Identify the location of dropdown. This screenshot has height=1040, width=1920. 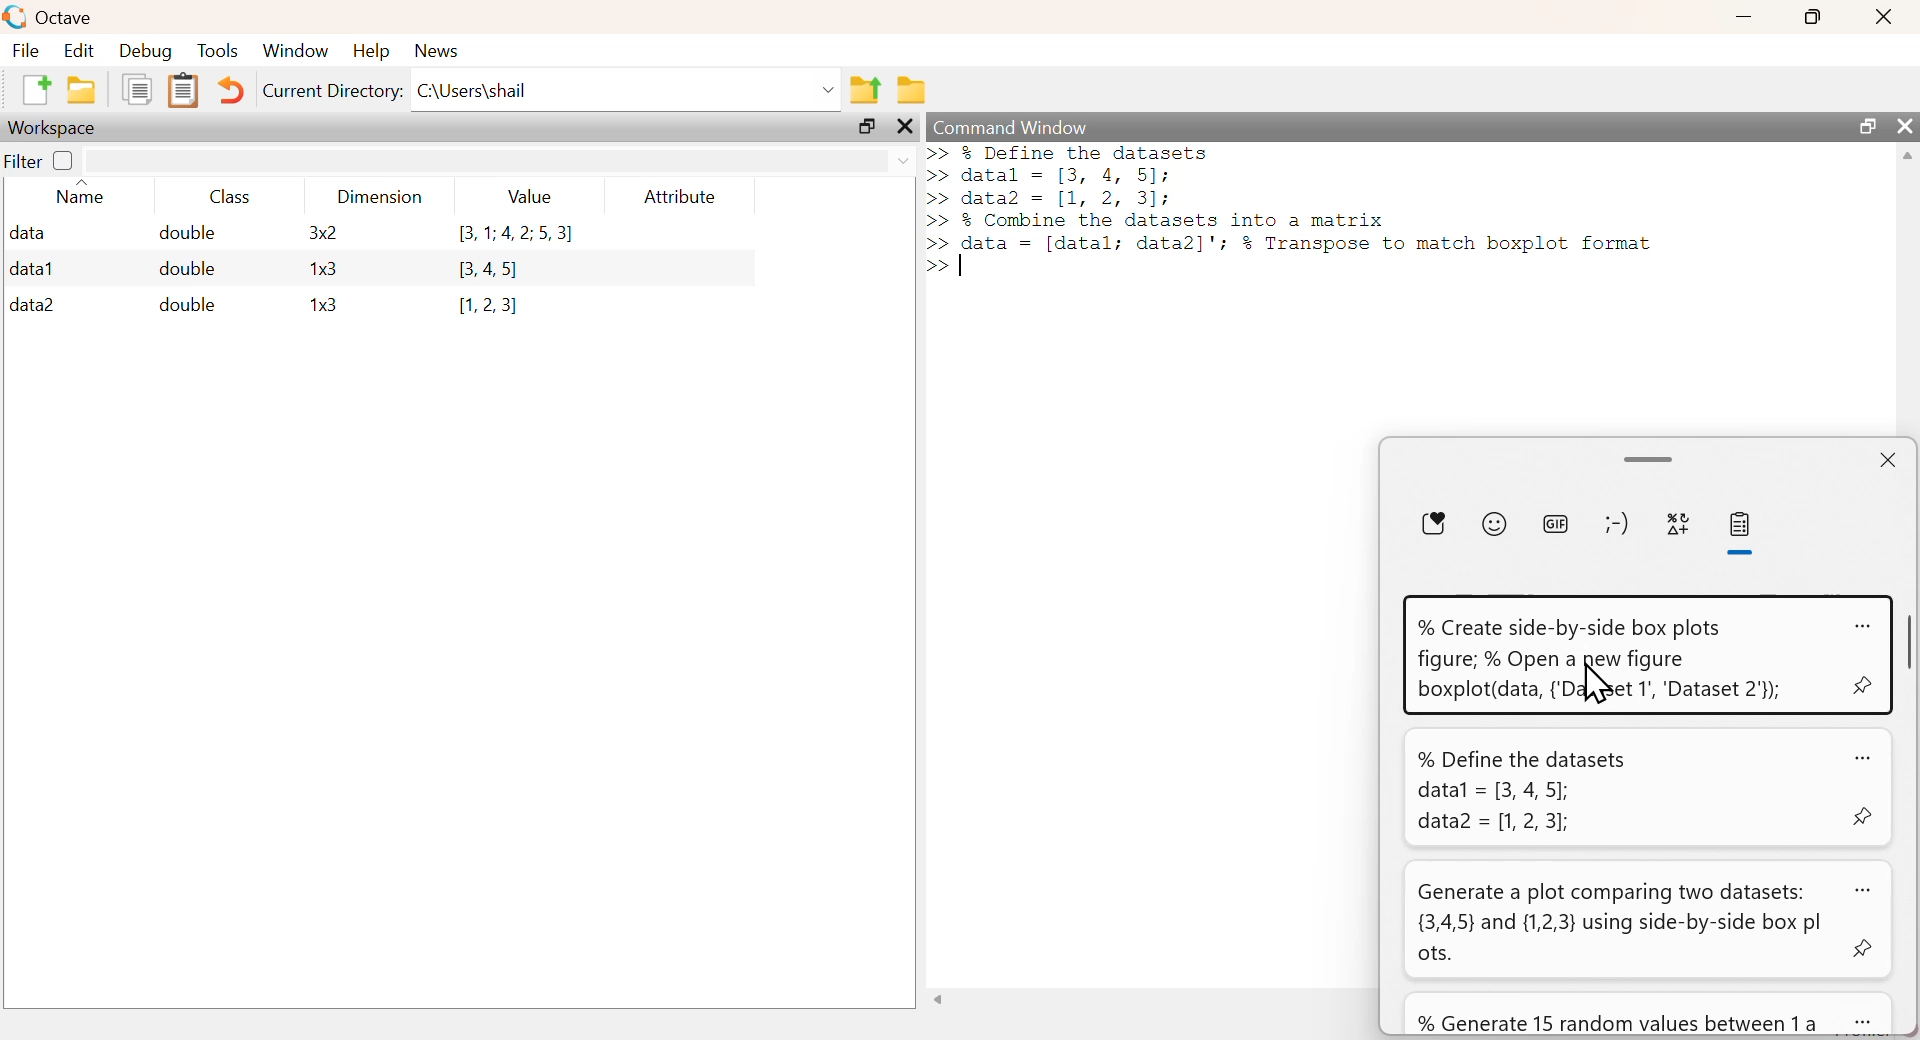
(825, 89).